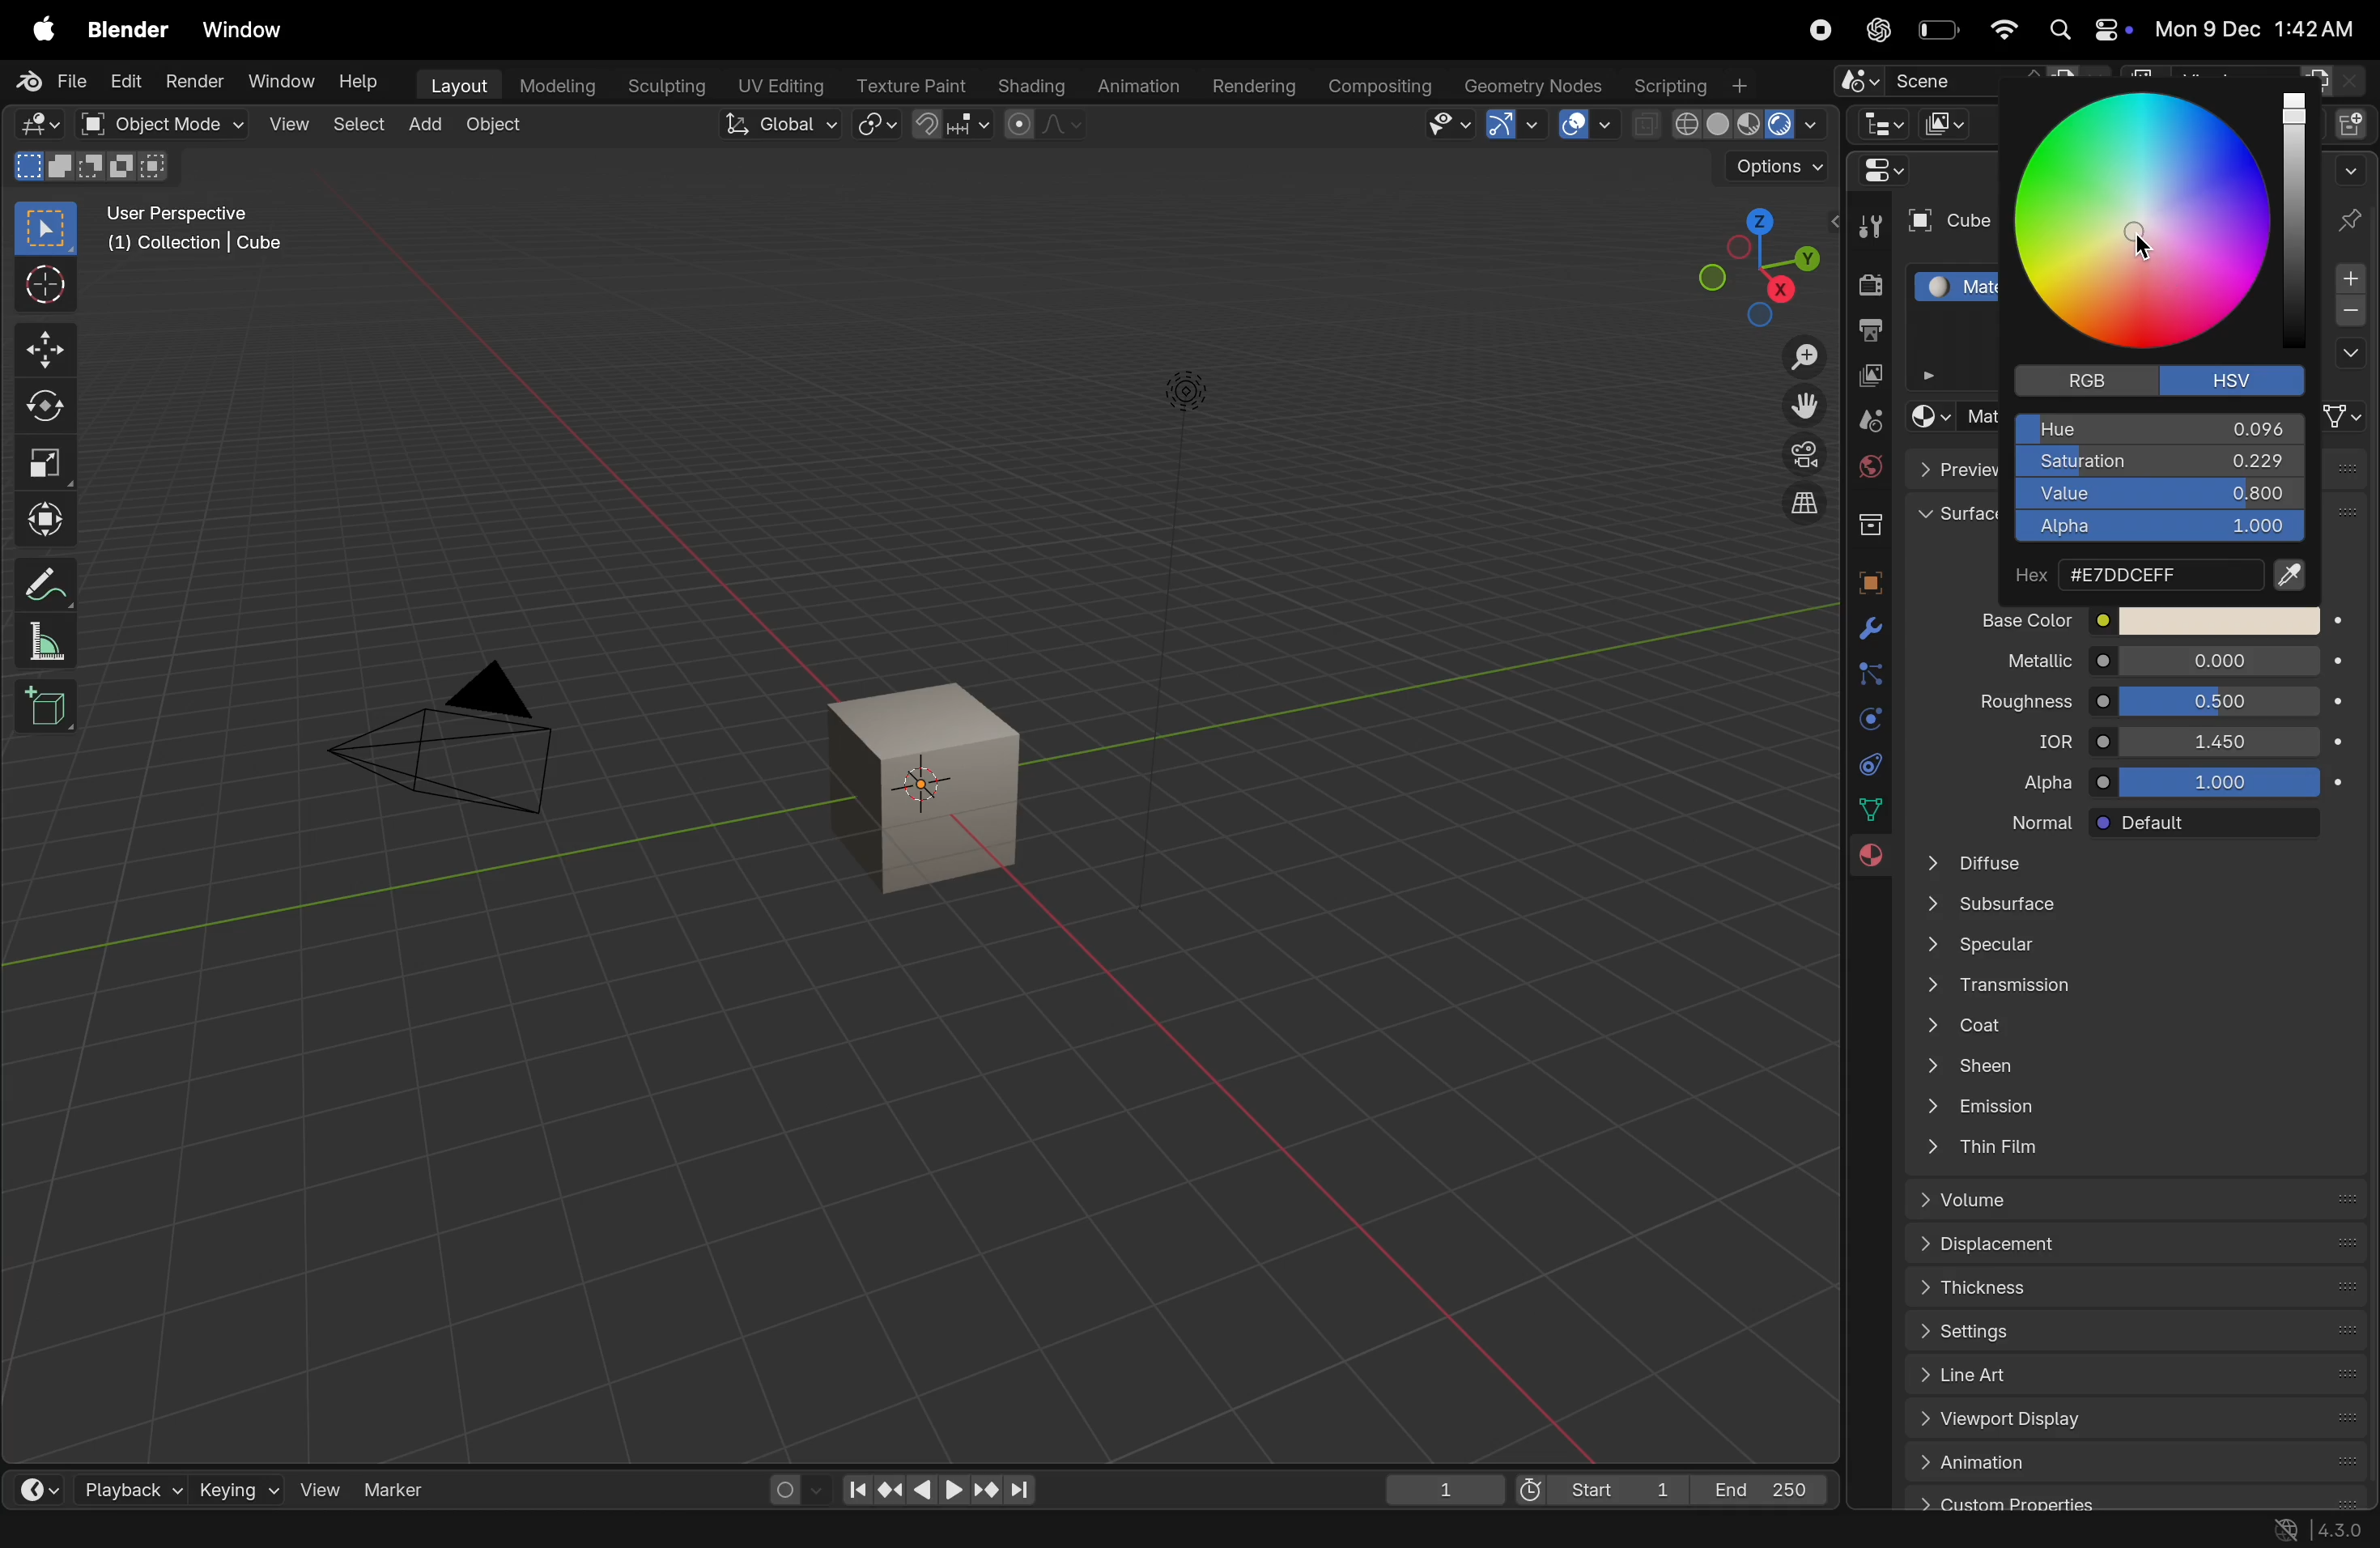  What do you see at coordinates (2355, 121) in the screenshot?
I see `new collection` at bounding box center [2355, 121].